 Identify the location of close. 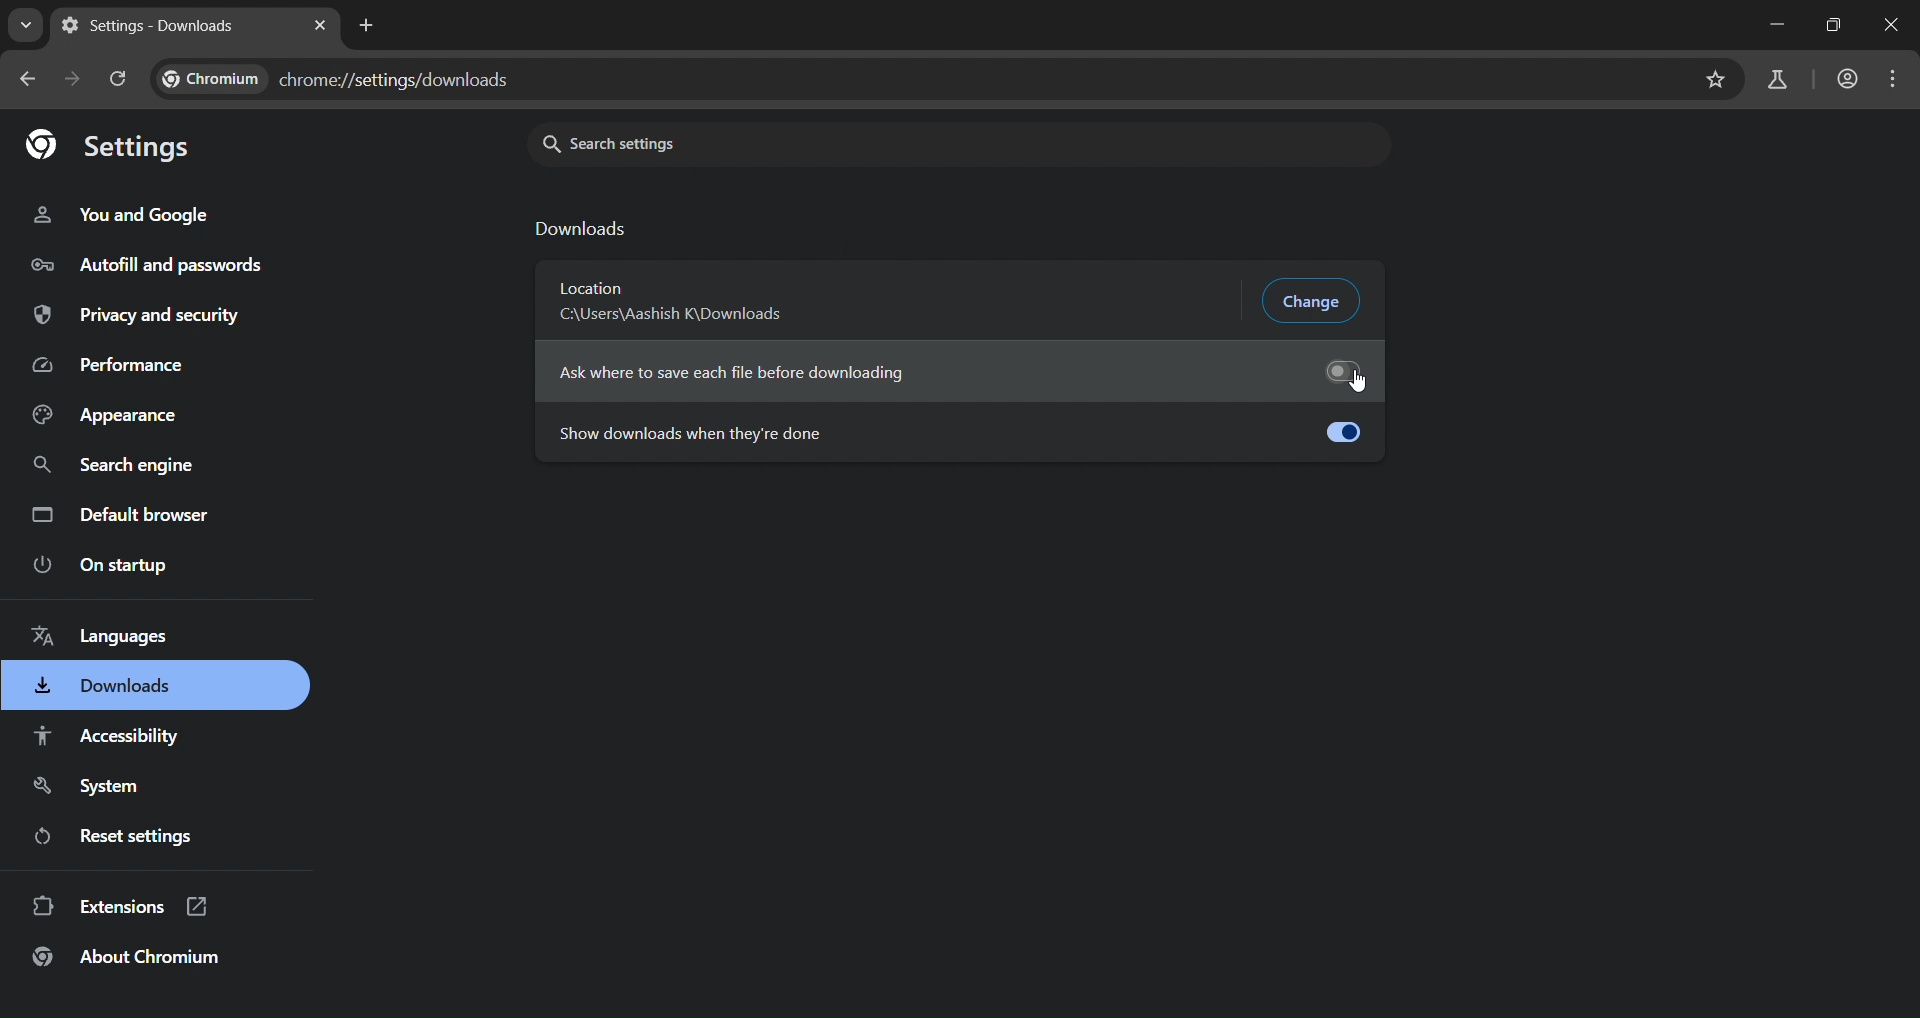
(1894, 23).